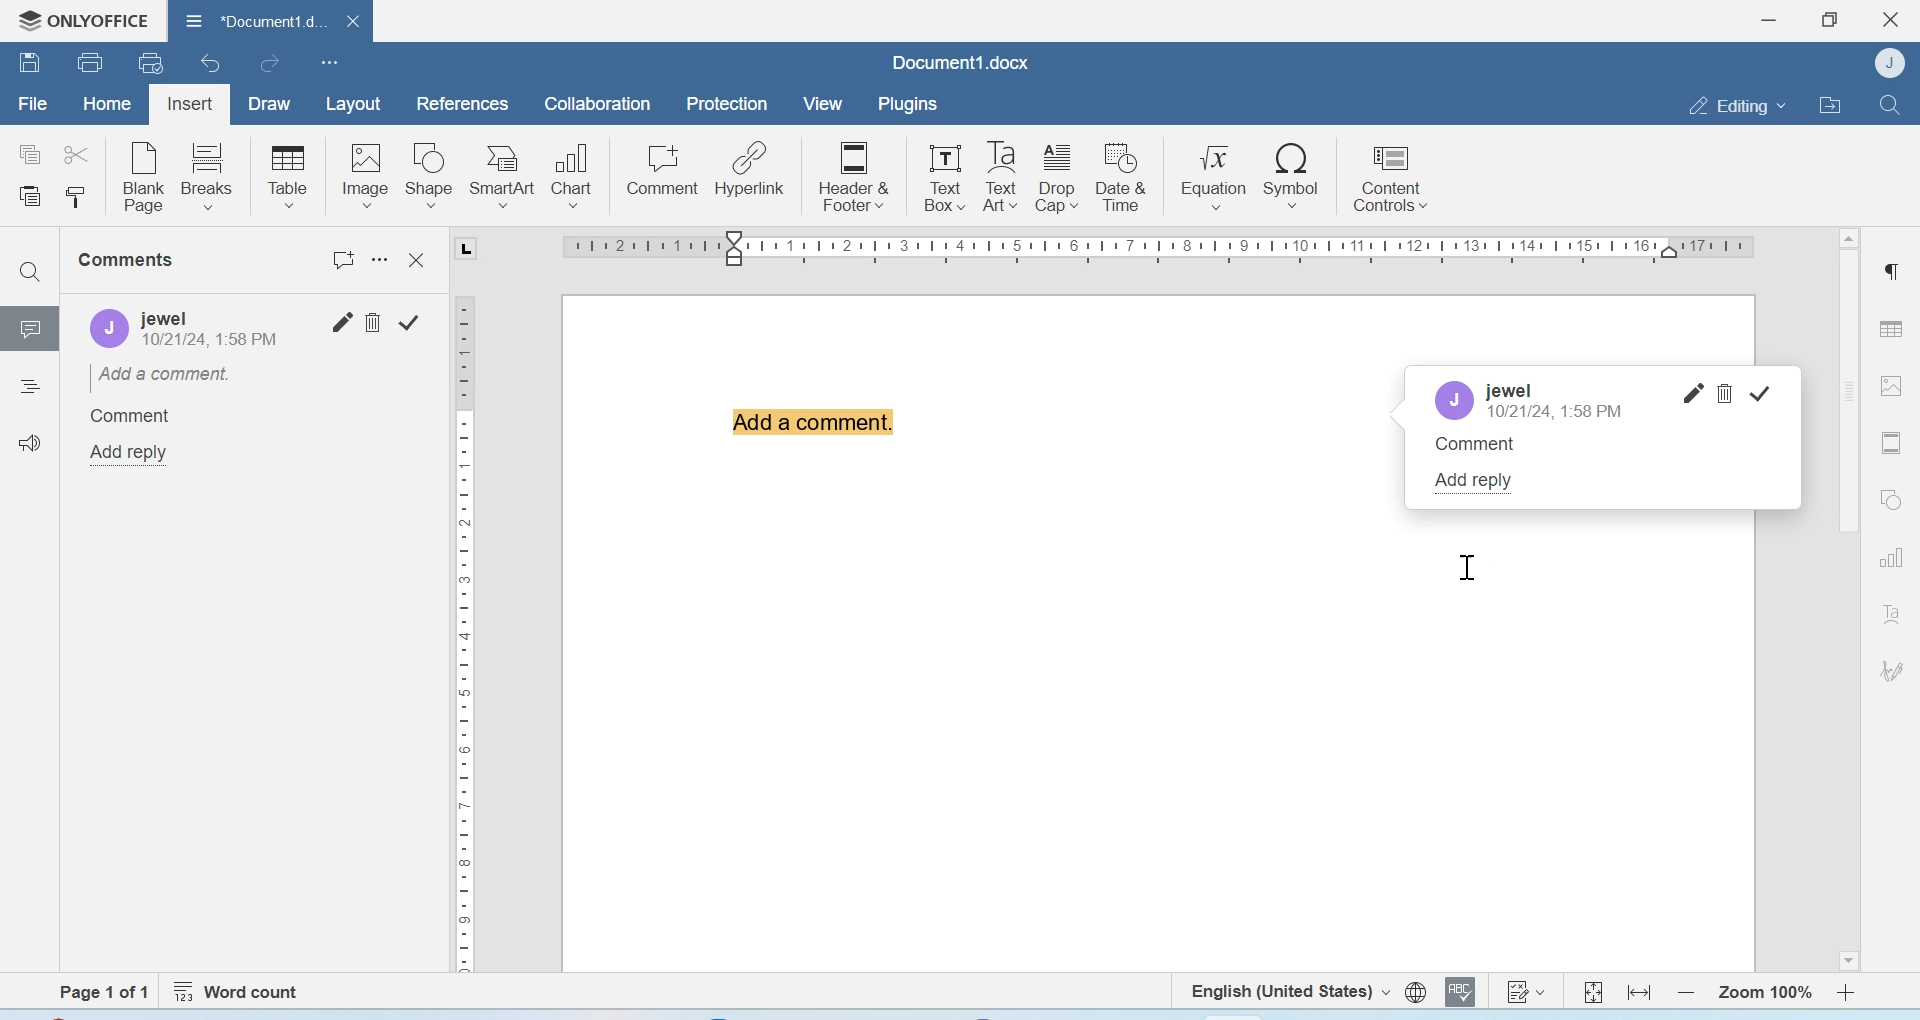  I want to click on close, so click(351, 20).